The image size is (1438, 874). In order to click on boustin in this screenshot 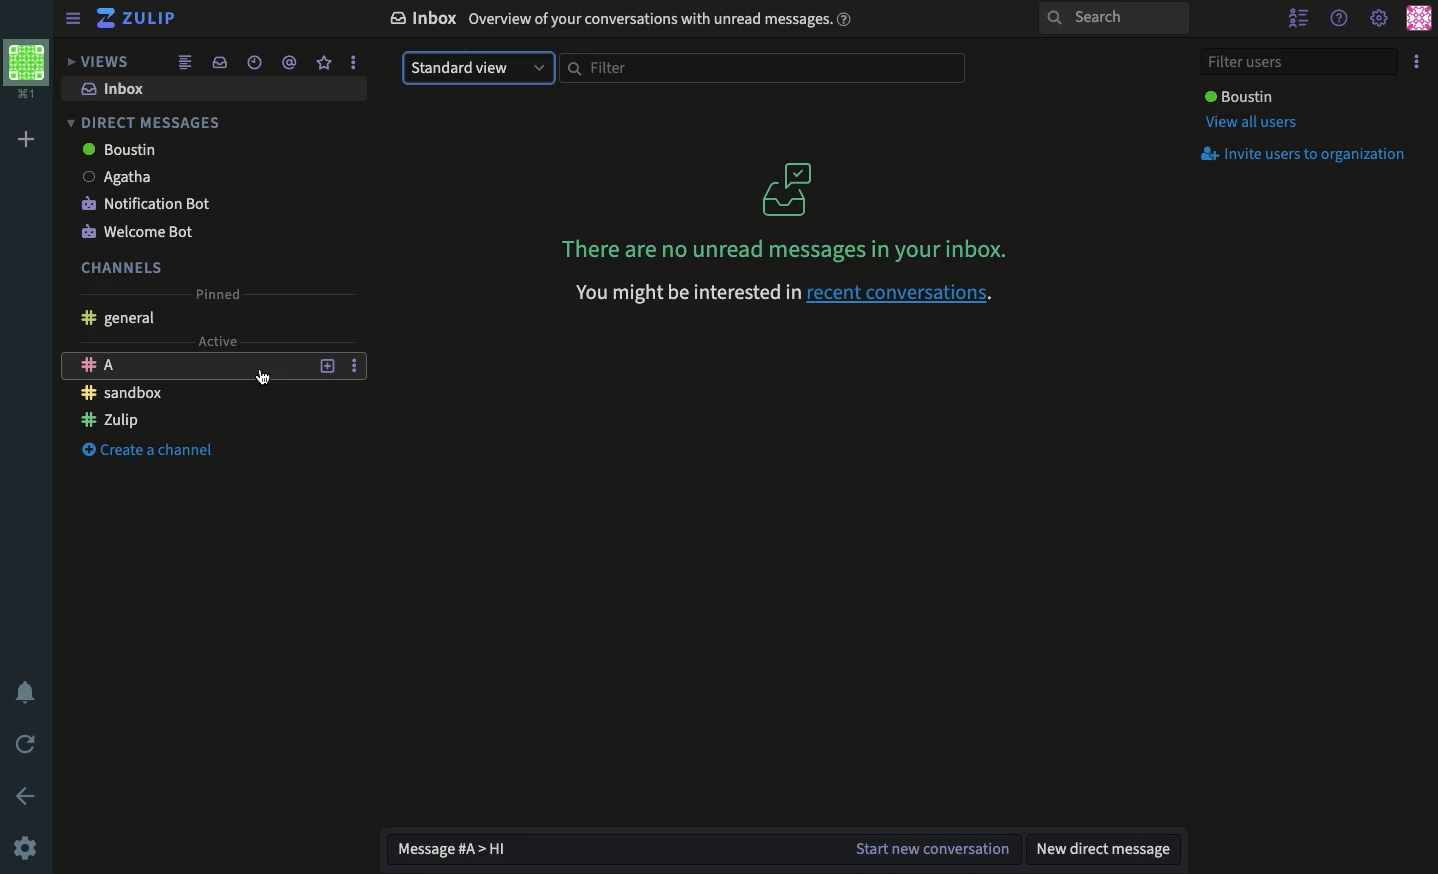, I will do `click(212, 151)`.